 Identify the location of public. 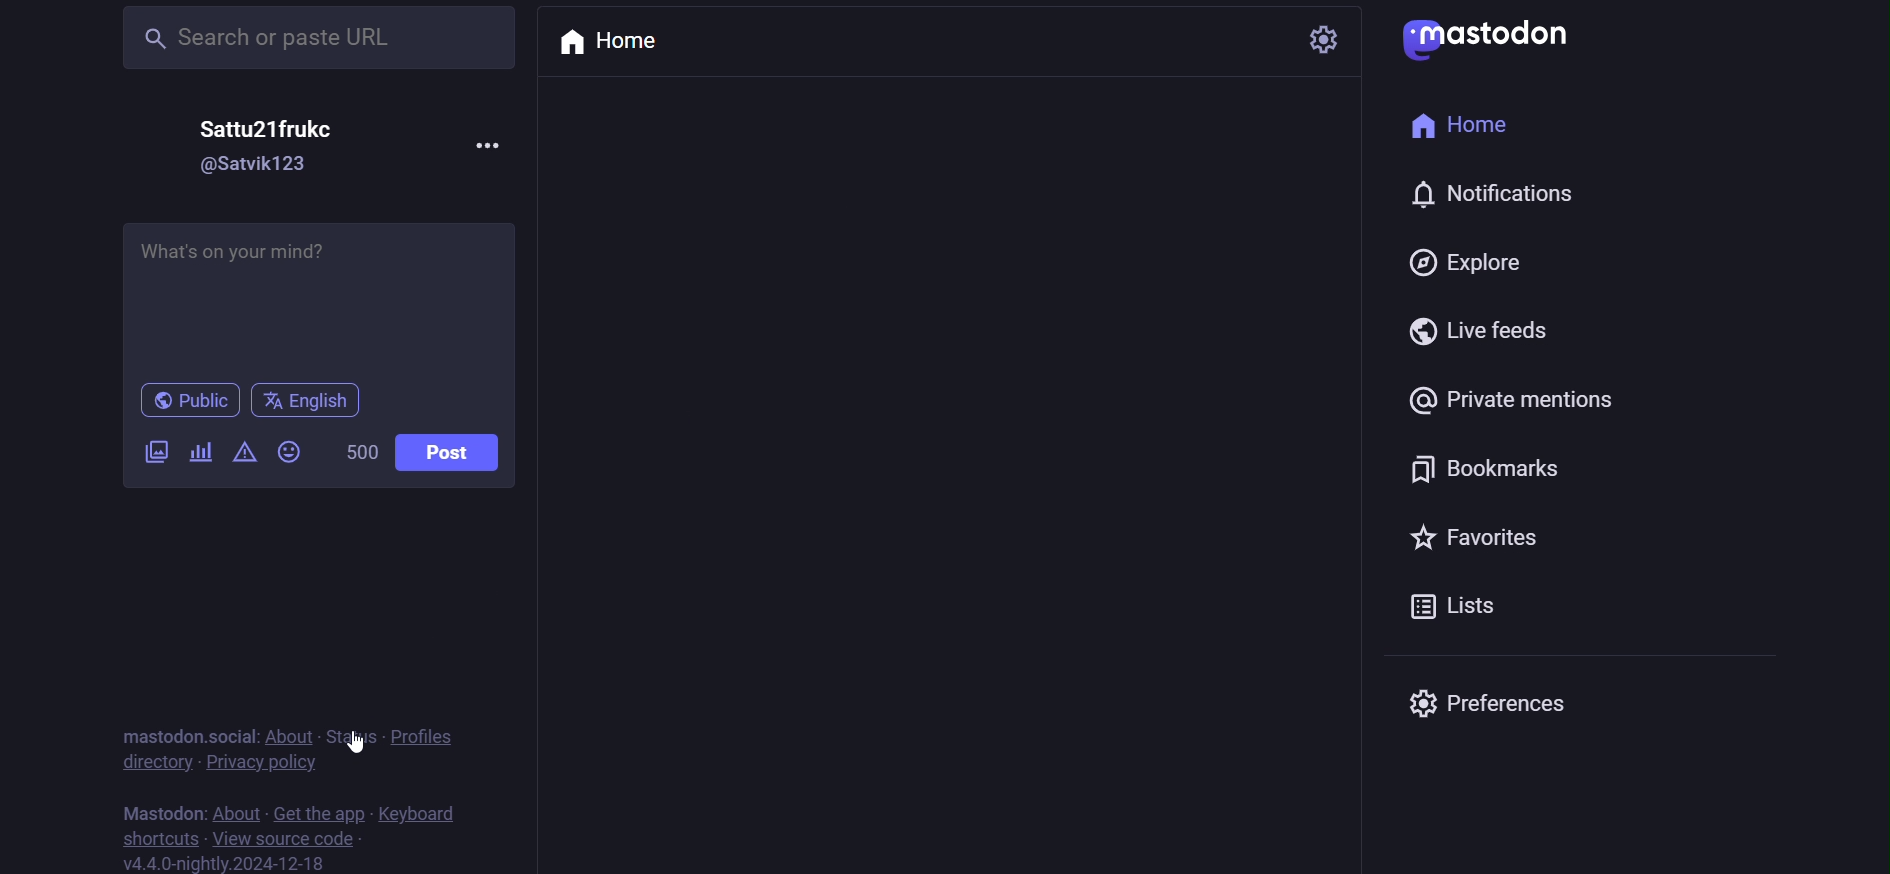
(189, 403).